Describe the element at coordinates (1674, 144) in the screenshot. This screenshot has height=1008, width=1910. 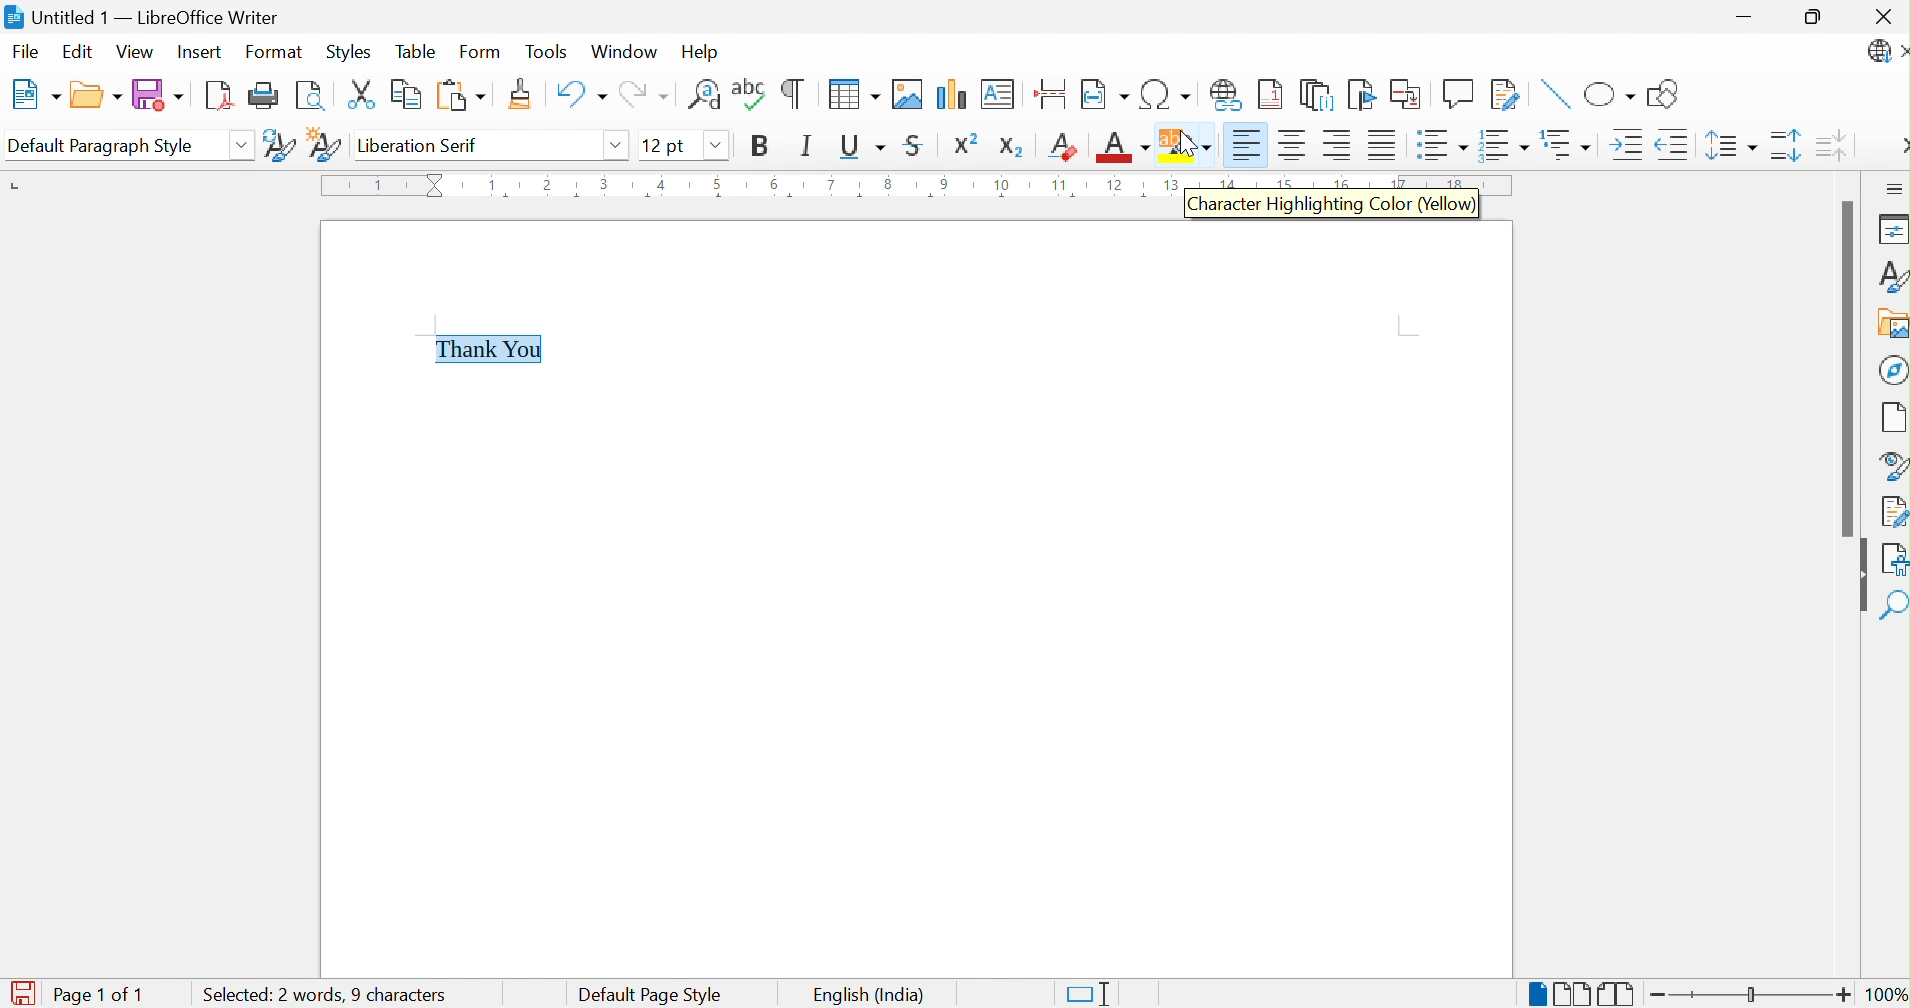
I see `Decrease Indent` at that location.